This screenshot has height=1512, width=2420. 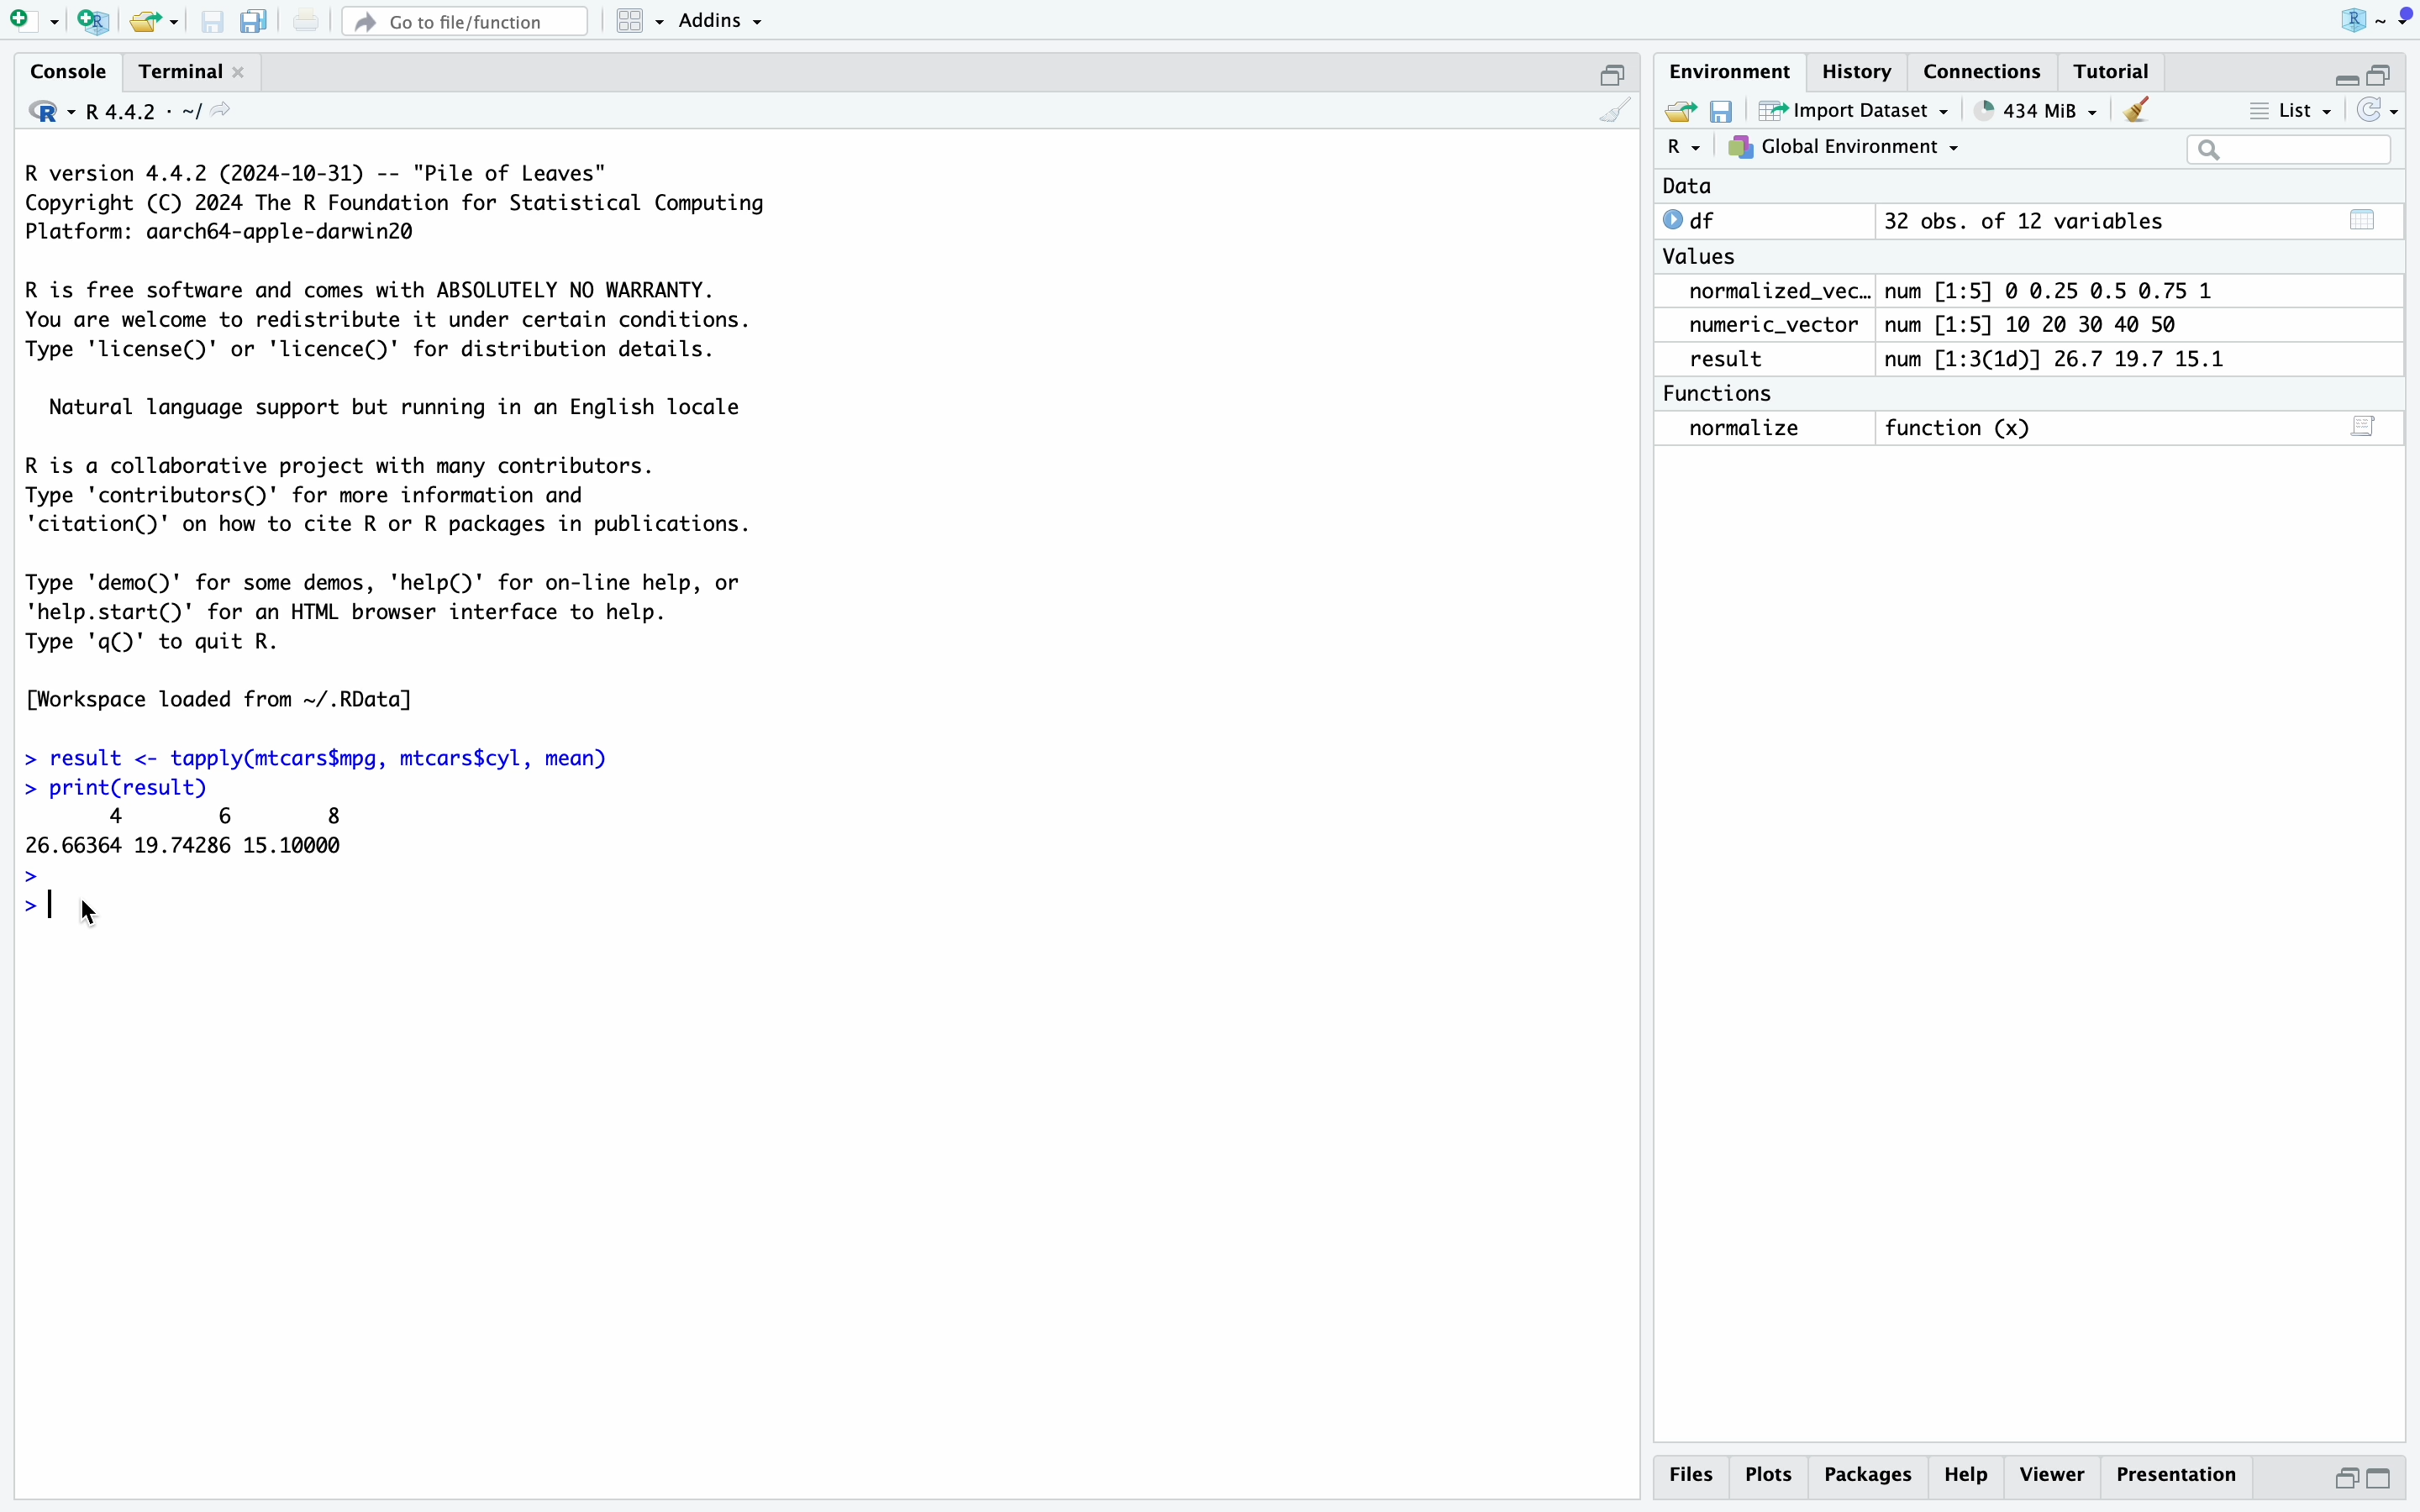 I want to click on Hide, so click(x=2345, y=79).